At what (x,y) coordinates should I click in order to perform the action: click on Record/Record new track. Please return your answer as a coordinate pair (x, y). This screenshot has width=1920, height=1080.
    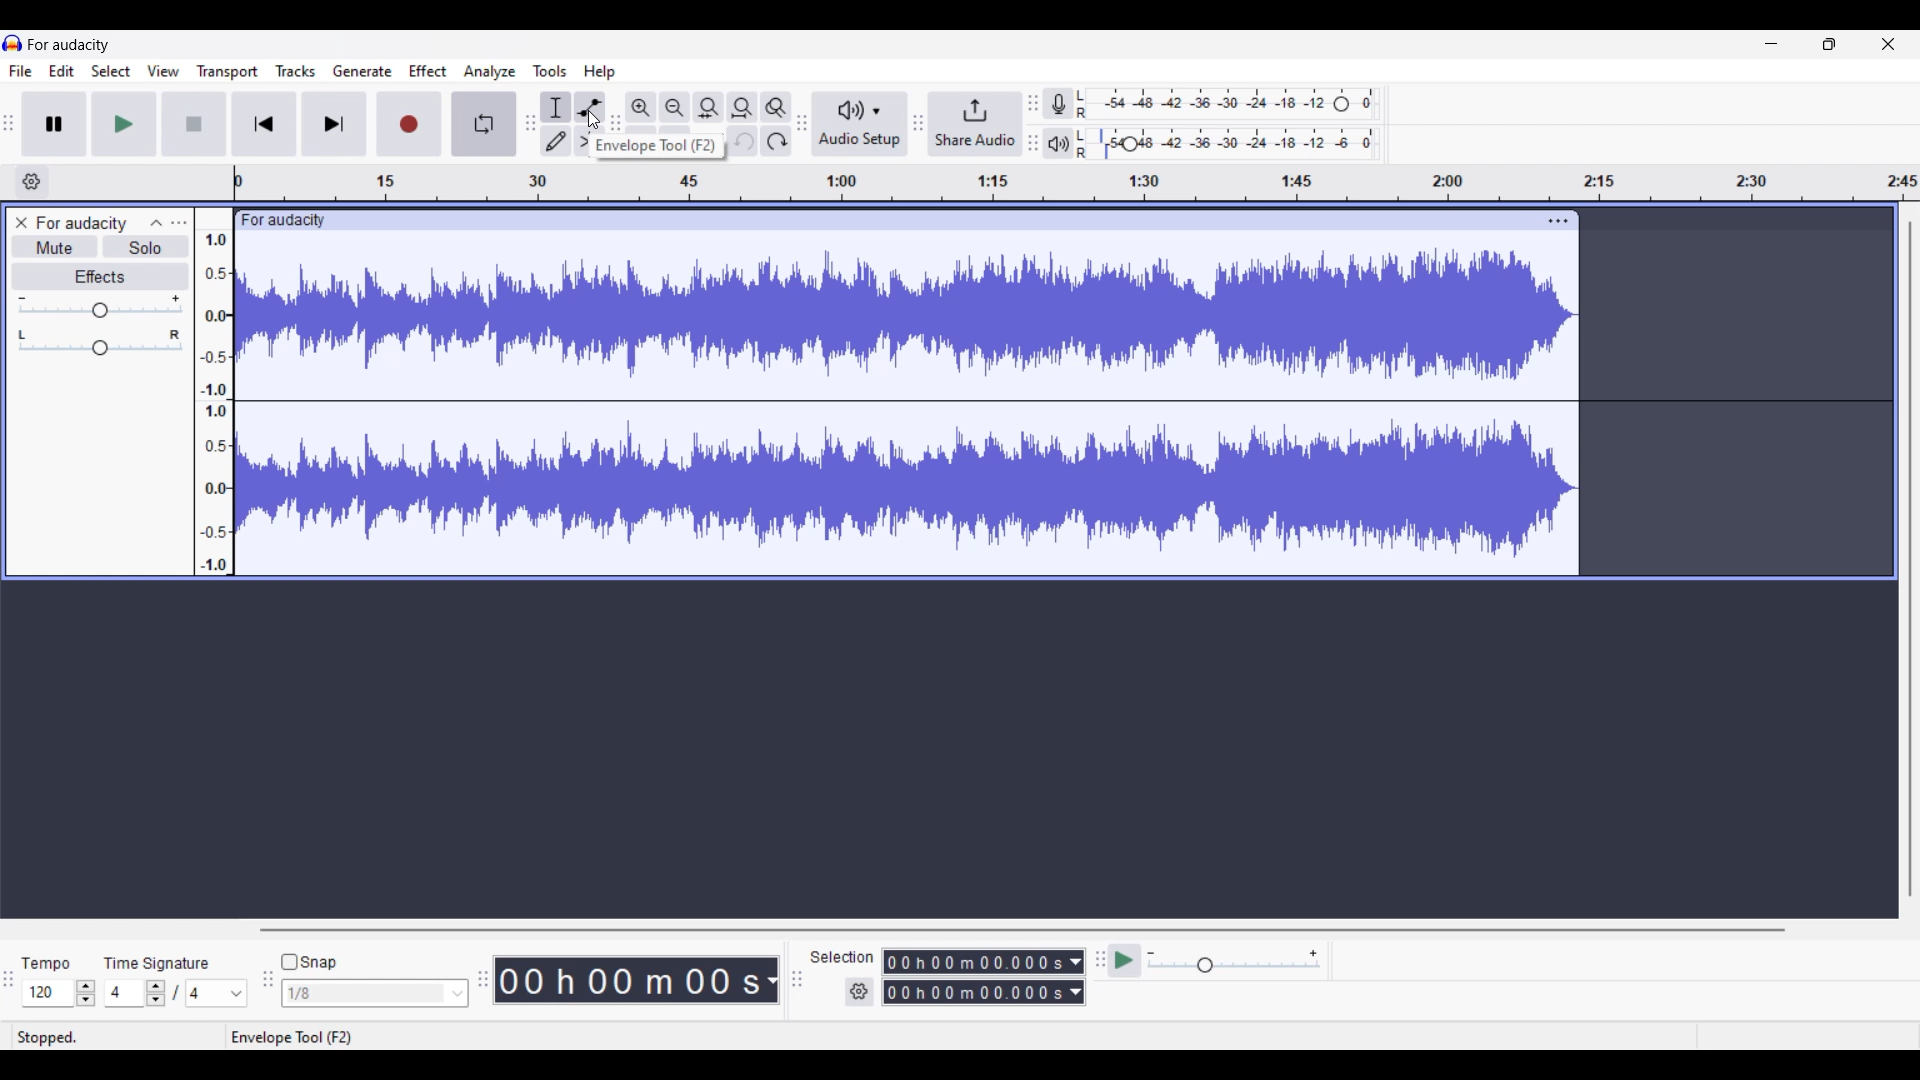
    Looking at the image, I should click on (410, 124).